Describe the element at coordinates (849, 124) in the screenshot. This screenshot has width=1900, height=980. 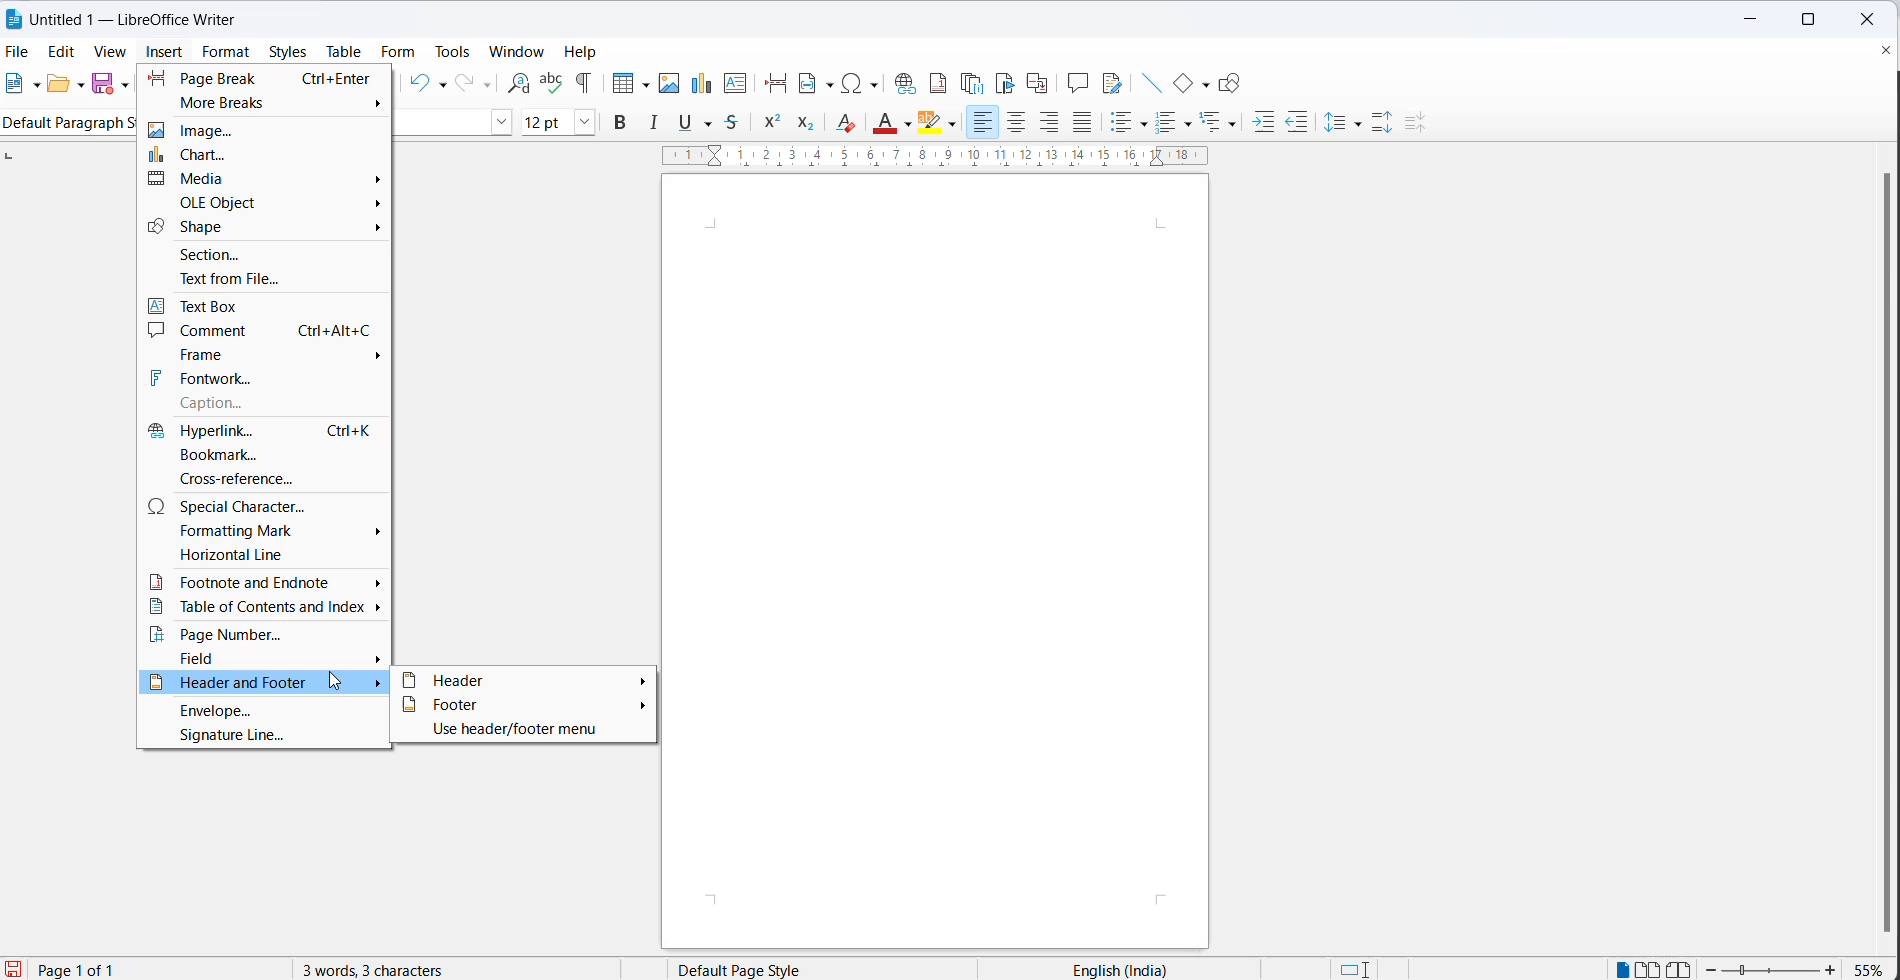
I see `clear direct formatting` at that location.